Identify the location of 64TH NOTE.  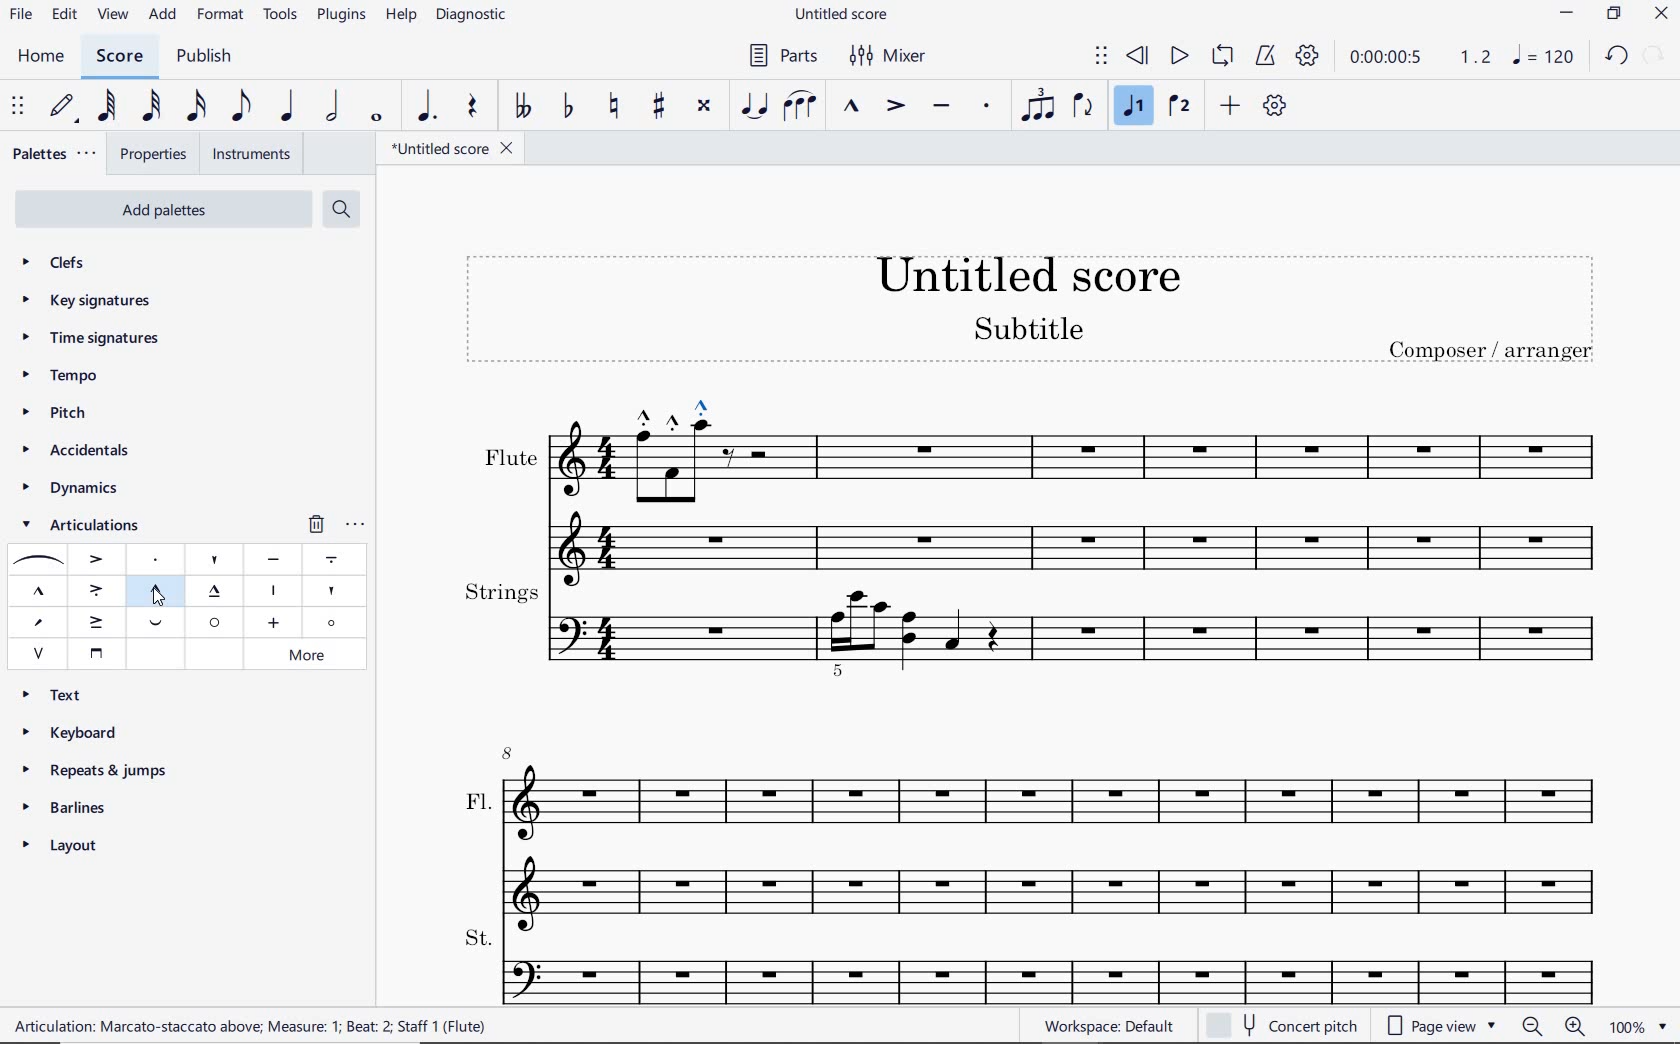
(107, 106).